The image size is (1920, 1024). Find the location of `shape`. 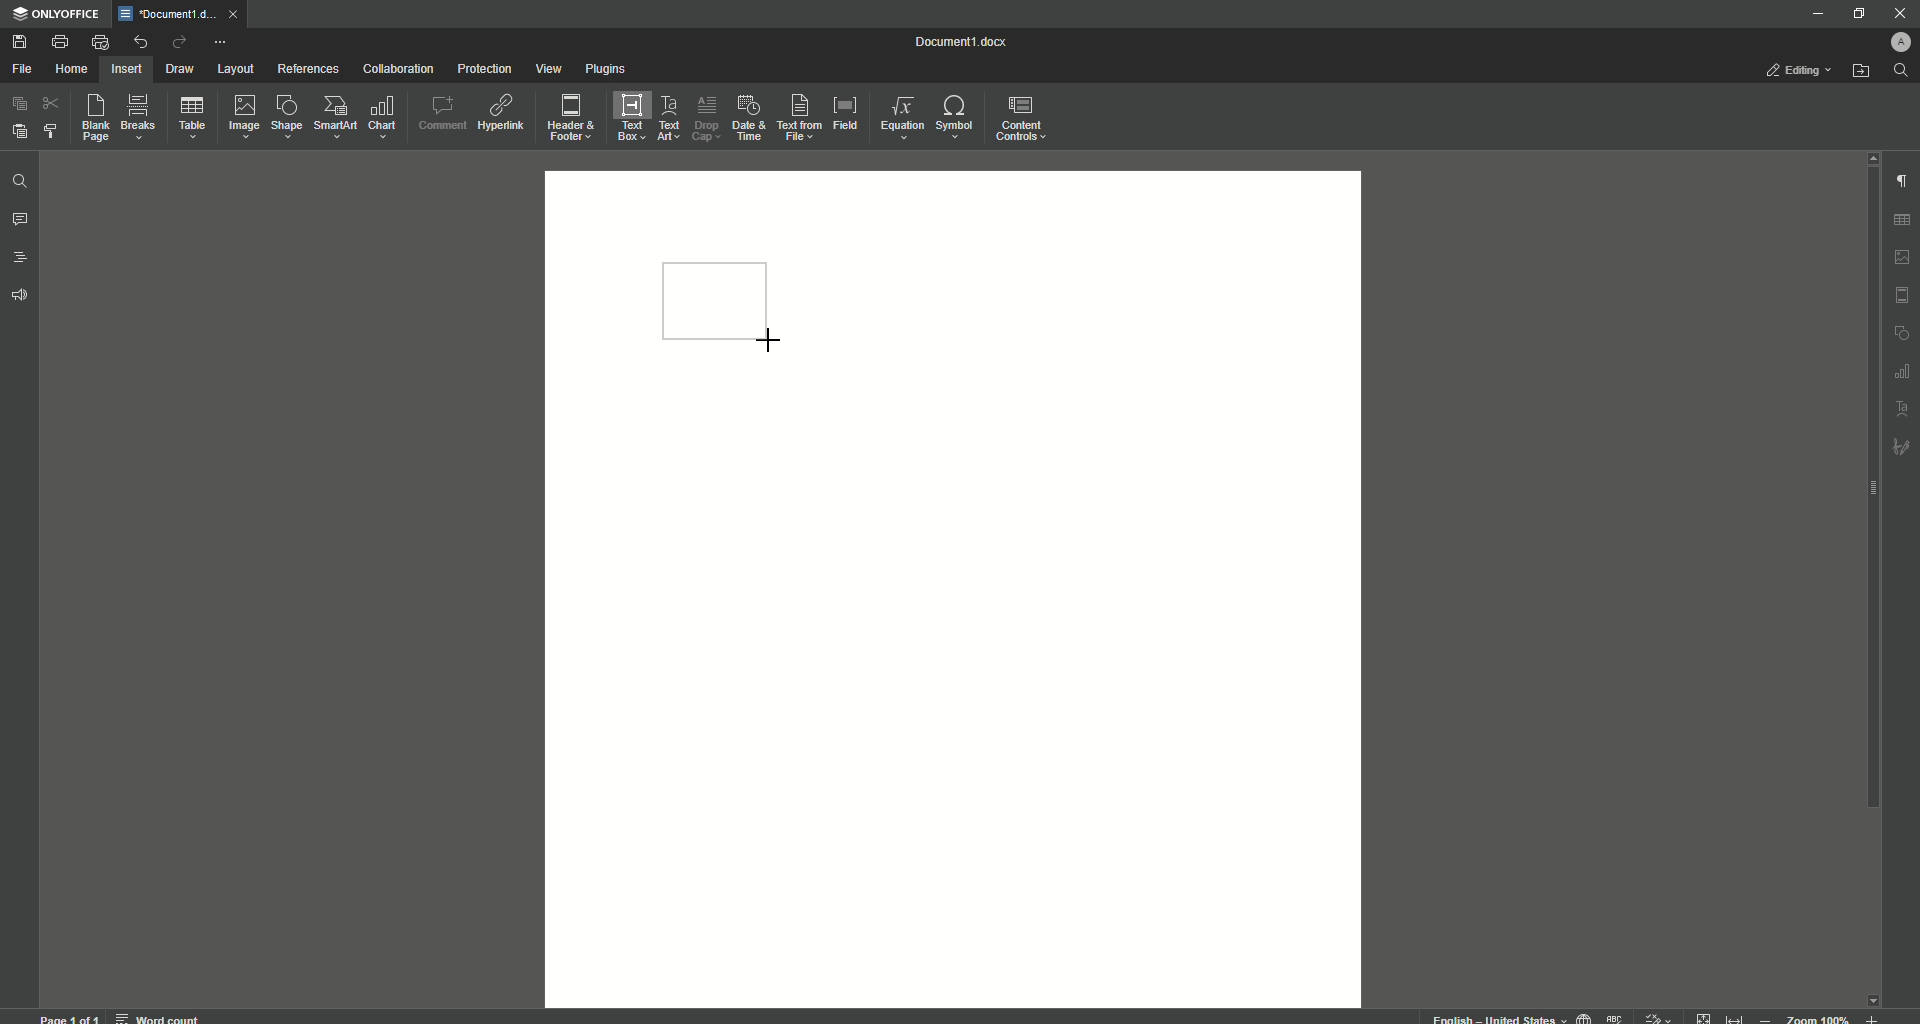

shape is located at coordinates (1902, 334).